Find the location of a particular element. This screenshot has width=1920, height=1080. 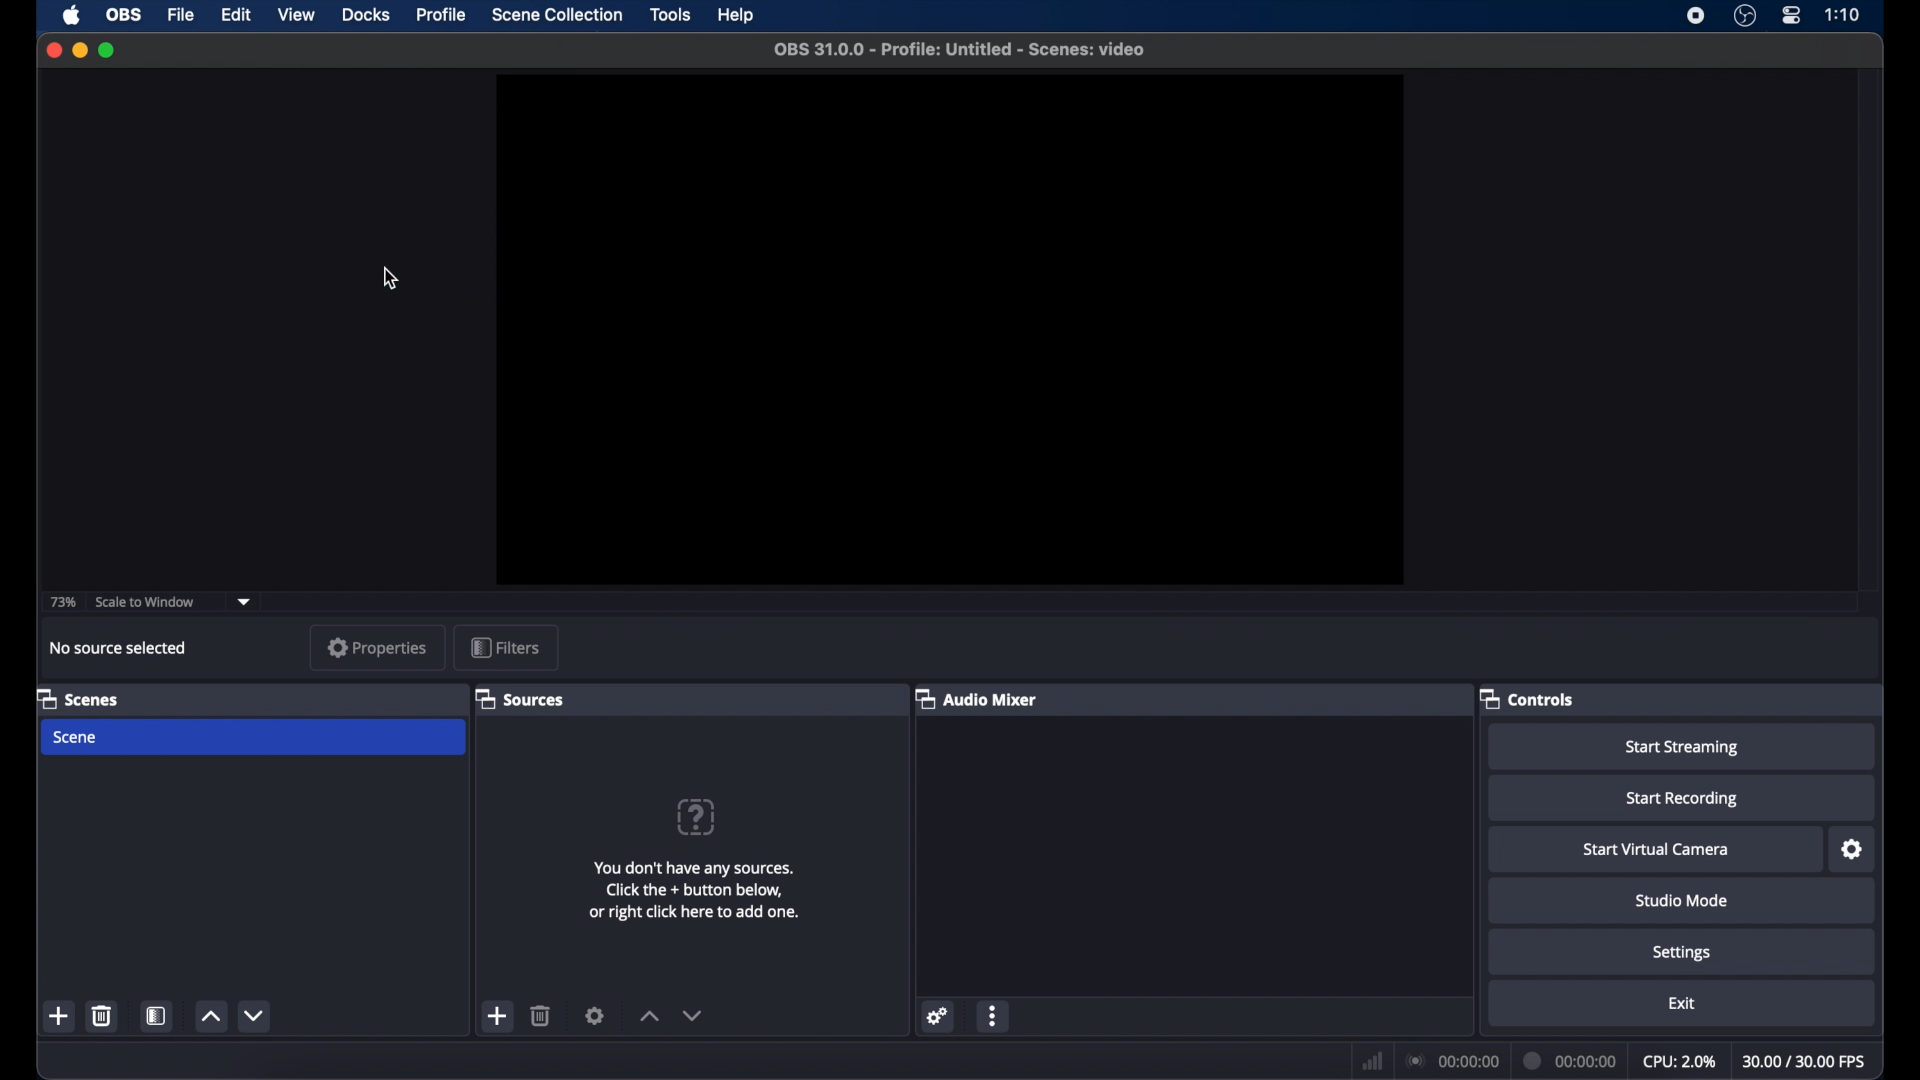

delete is located at coordinates (544, 1015).